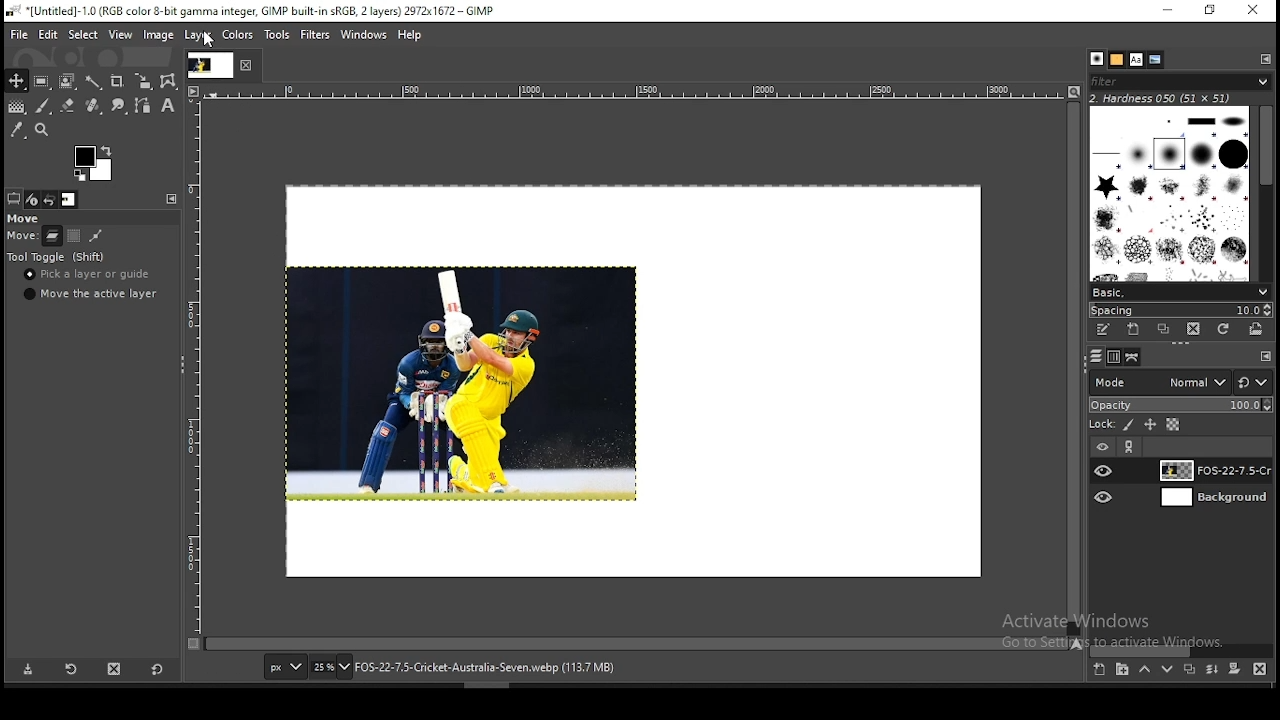 This screenshot has width=1280, height=720. Describe the element at coordinates (73, 236) in the screenshot. I see `move channels` at that location.